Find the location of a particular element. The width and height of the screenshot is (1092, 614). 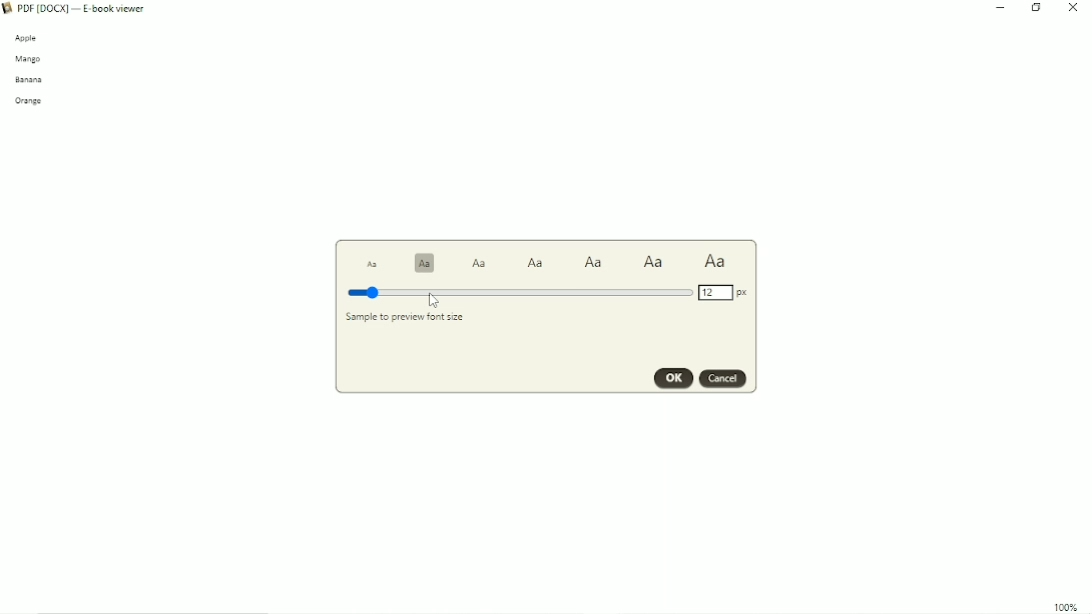

Text size is located at coordinates (715, 261).